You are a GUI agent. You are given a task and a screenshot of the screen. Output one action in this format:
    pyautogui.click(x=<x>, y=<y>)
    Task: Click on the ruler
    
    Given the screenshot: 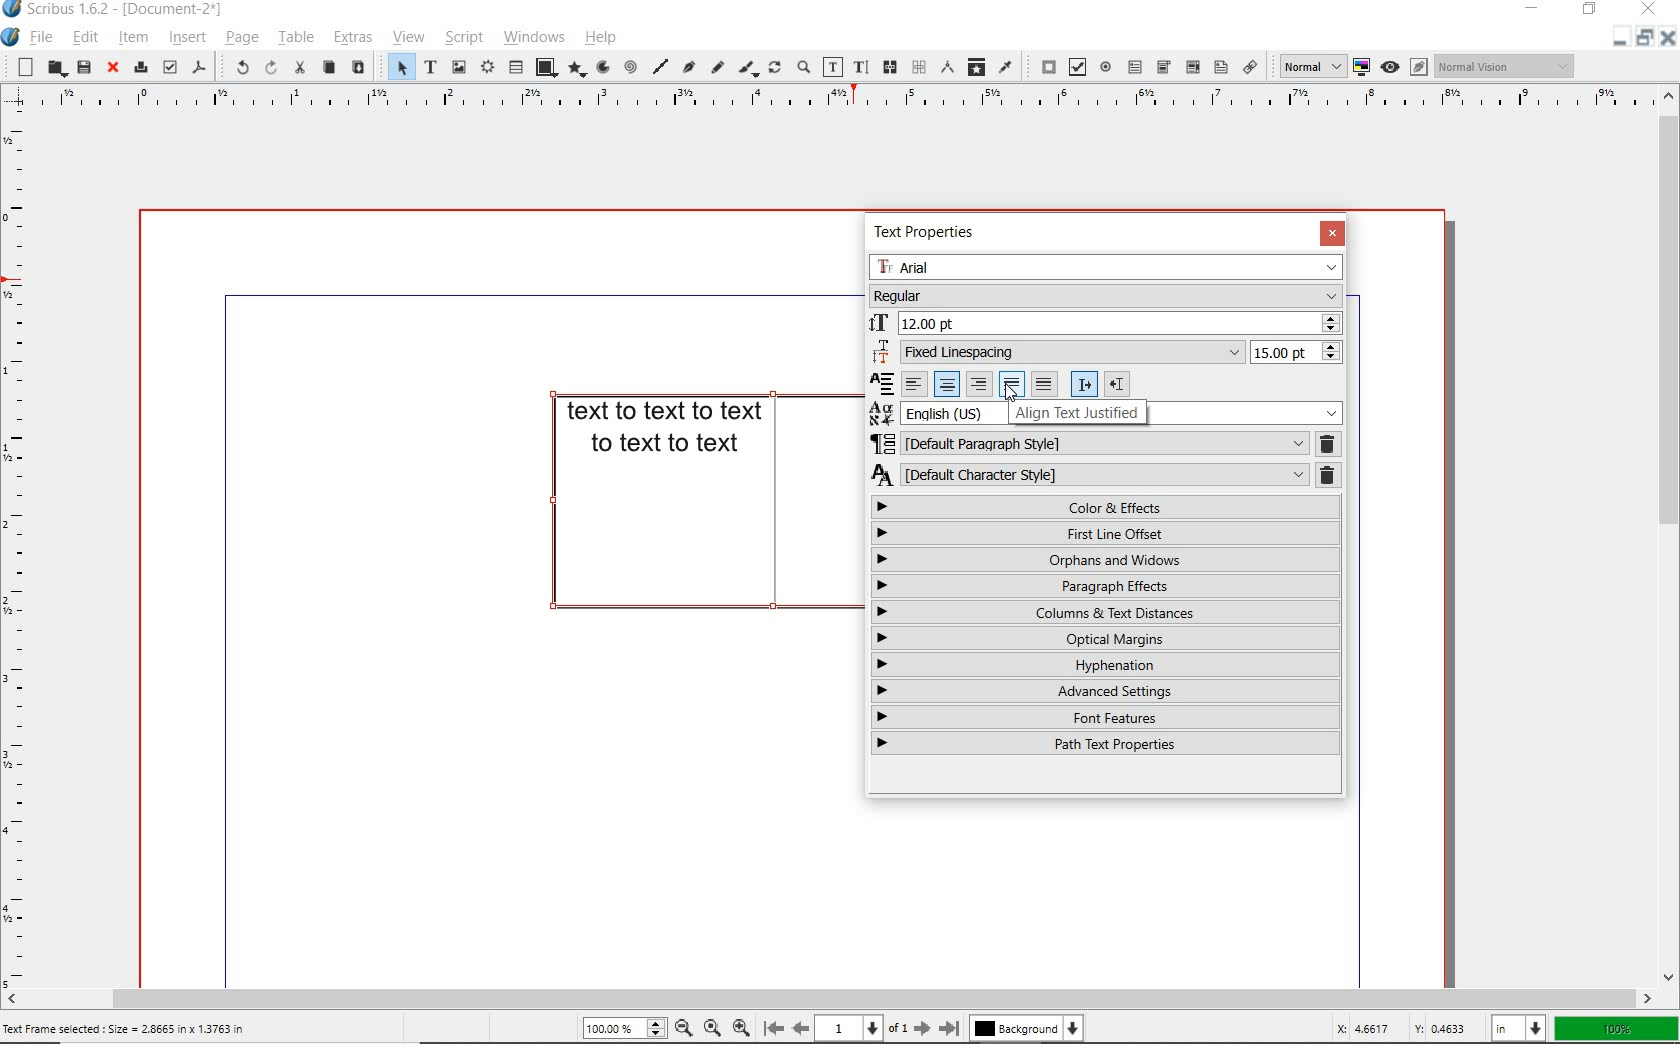 What is the action you would take?
    pyautogui.click(x=842, y=100)
    